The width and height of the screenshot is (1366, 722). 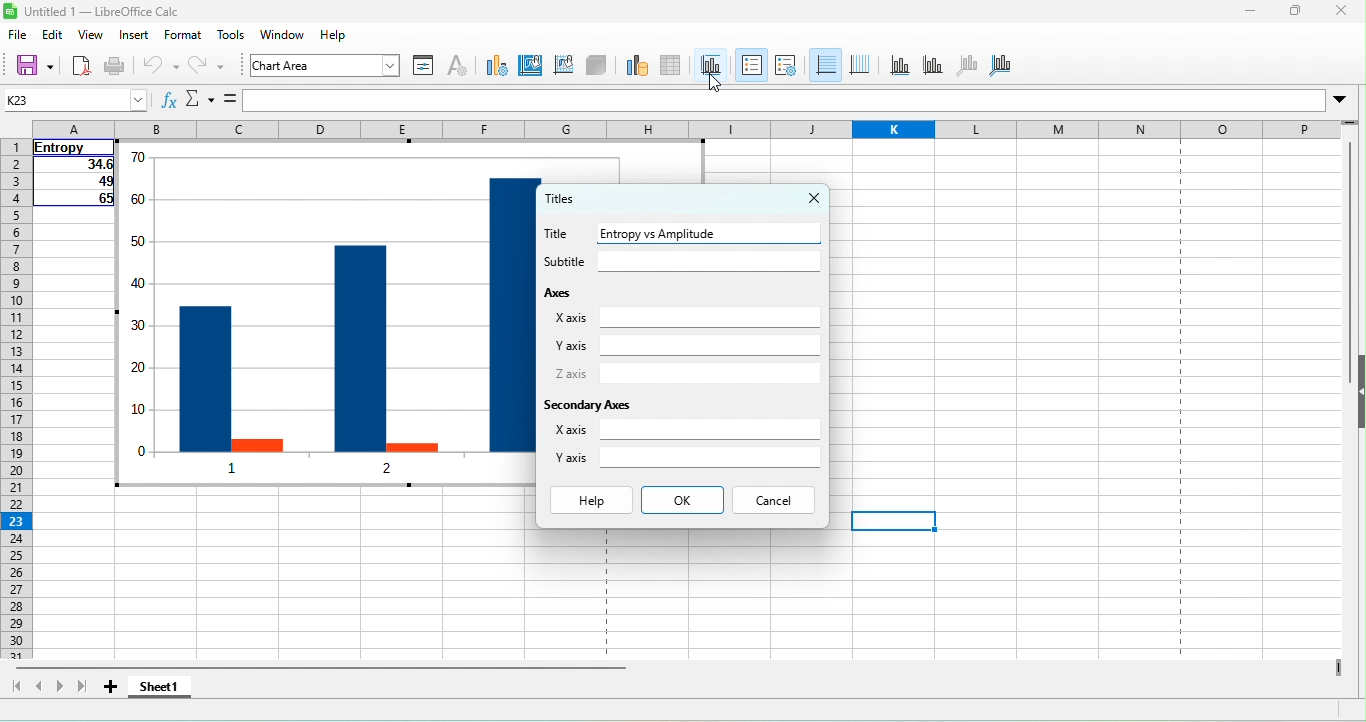 I want to click on file, so click(x=19, y=38).